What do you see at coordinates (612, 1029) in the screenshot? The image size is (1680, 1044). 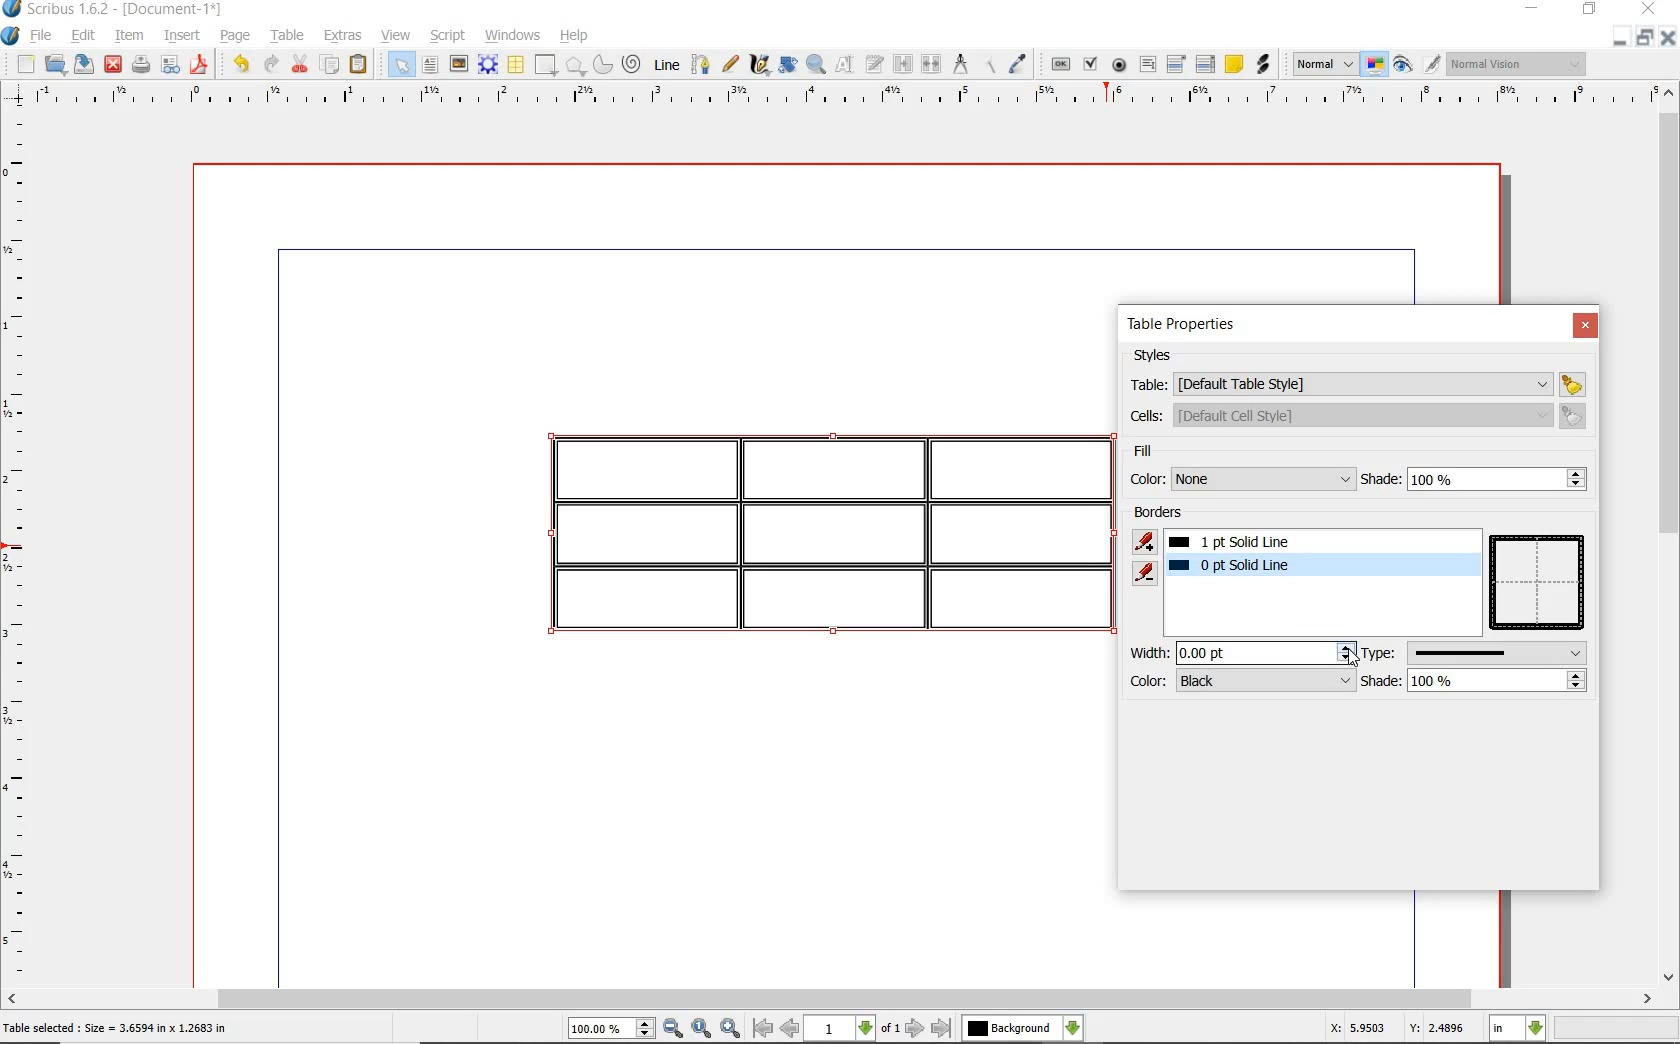 I see `select current zoom level` at bounding box center [612, 1029].